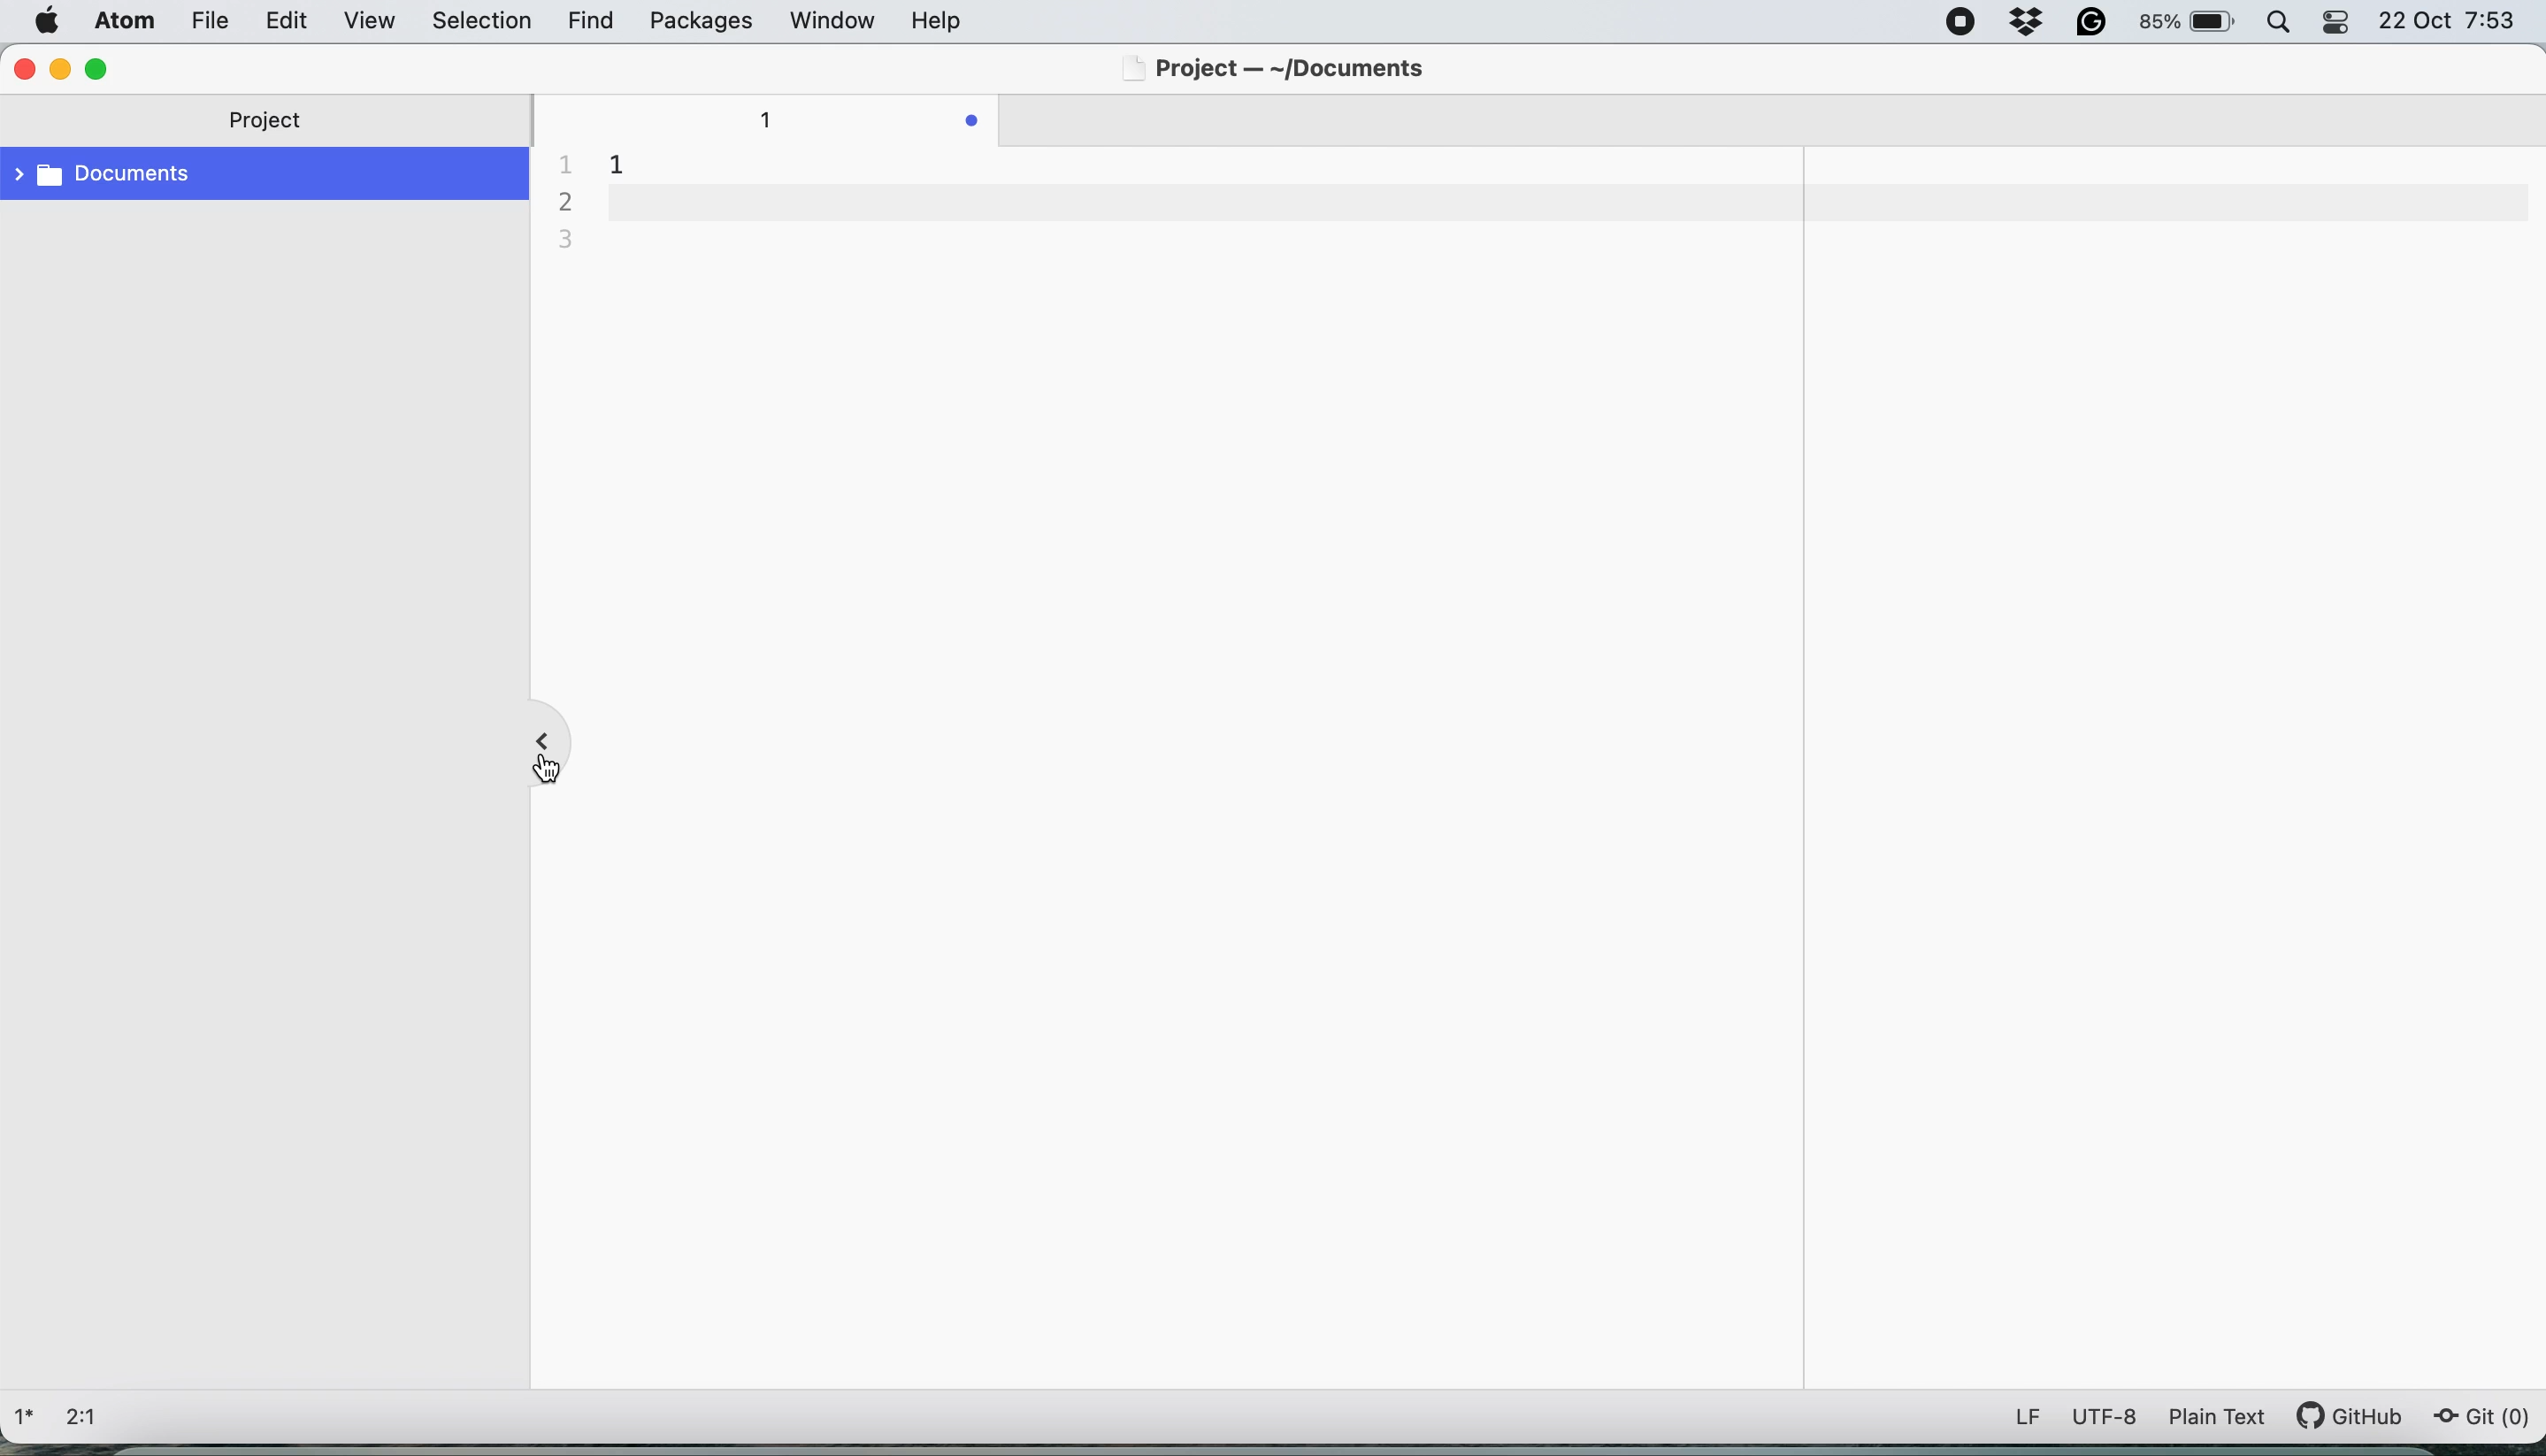 The height and width of the screenshot is (1456, 2546). I want to click on file, so click(205, 20).